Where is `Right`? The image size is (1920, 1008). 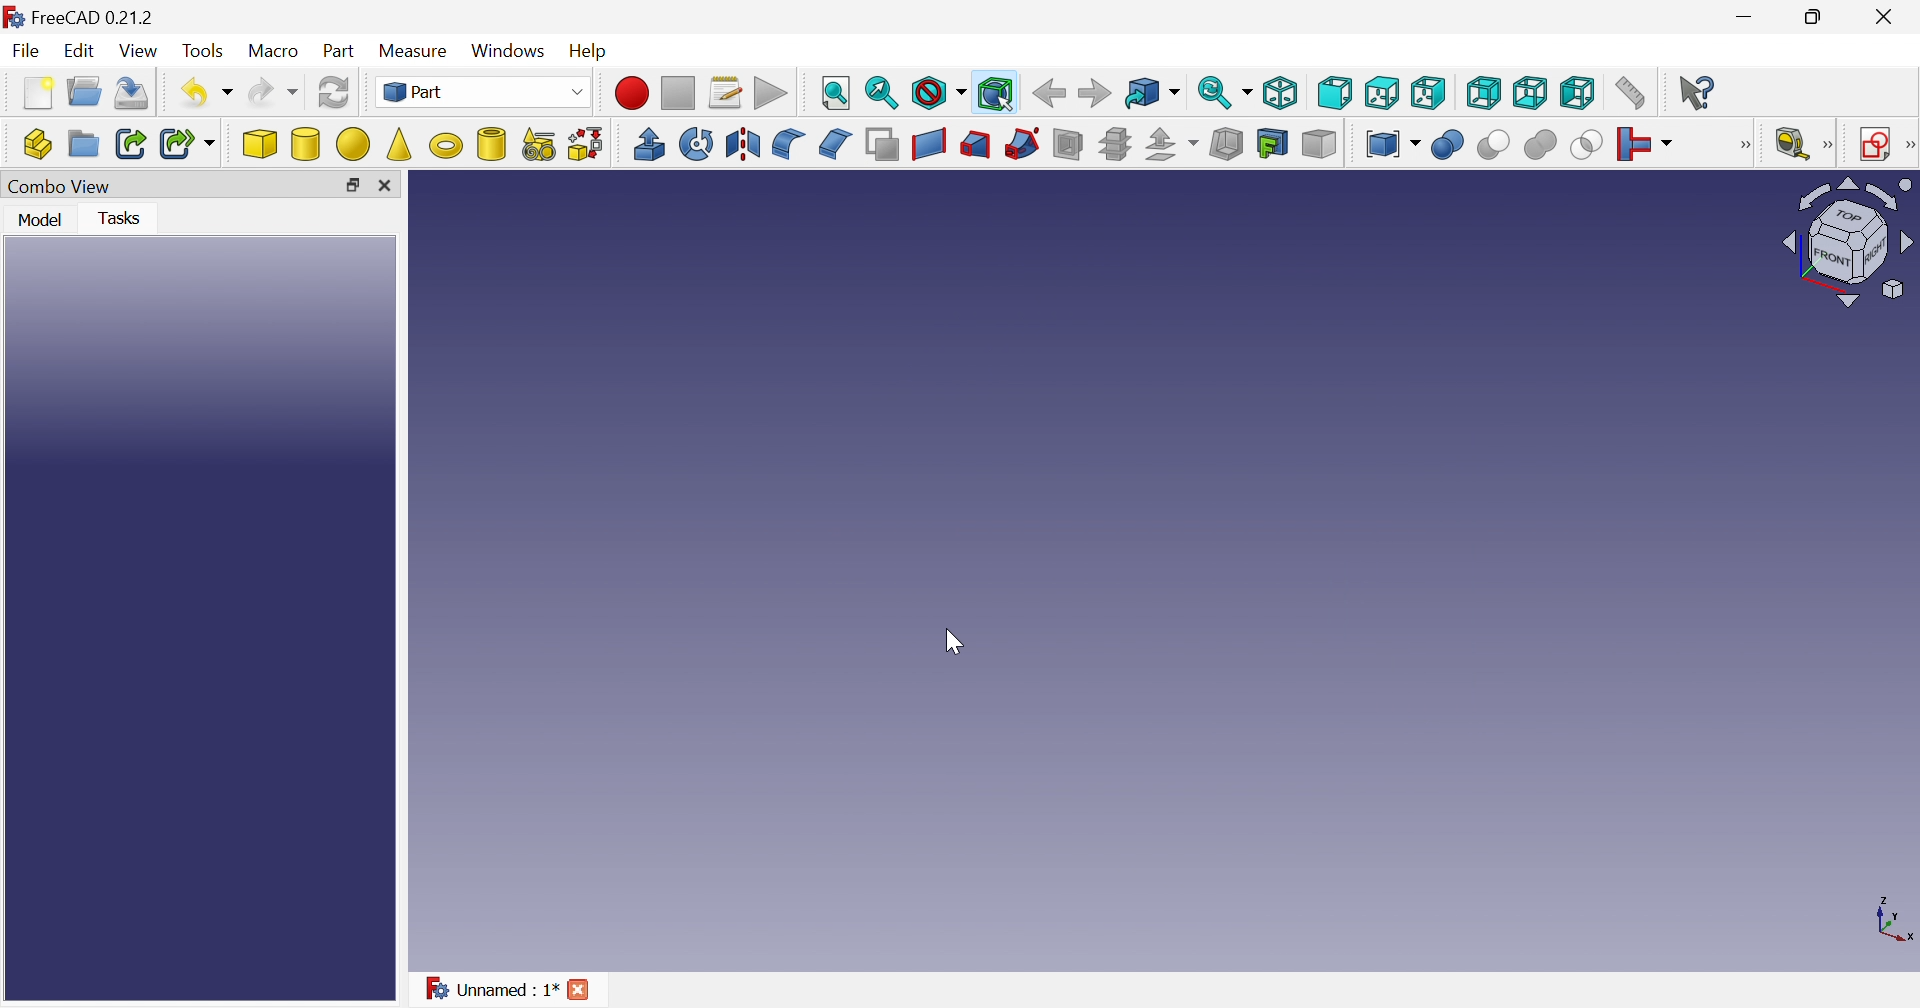 Right is located at coordinates (1429, 93).